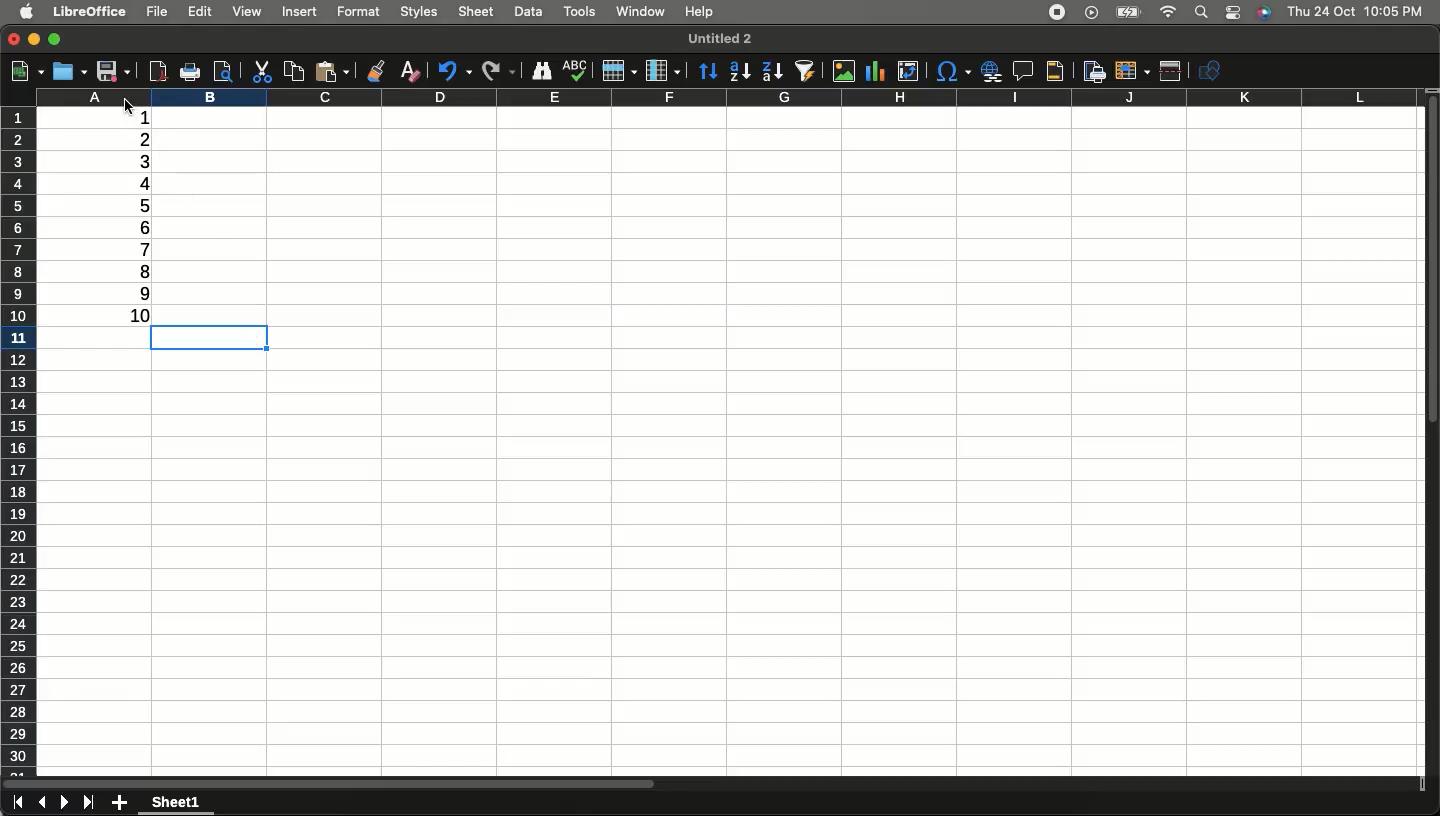 The width and height of the screenshot is (1440, 816). I want to click on 7, so click(142, 248).